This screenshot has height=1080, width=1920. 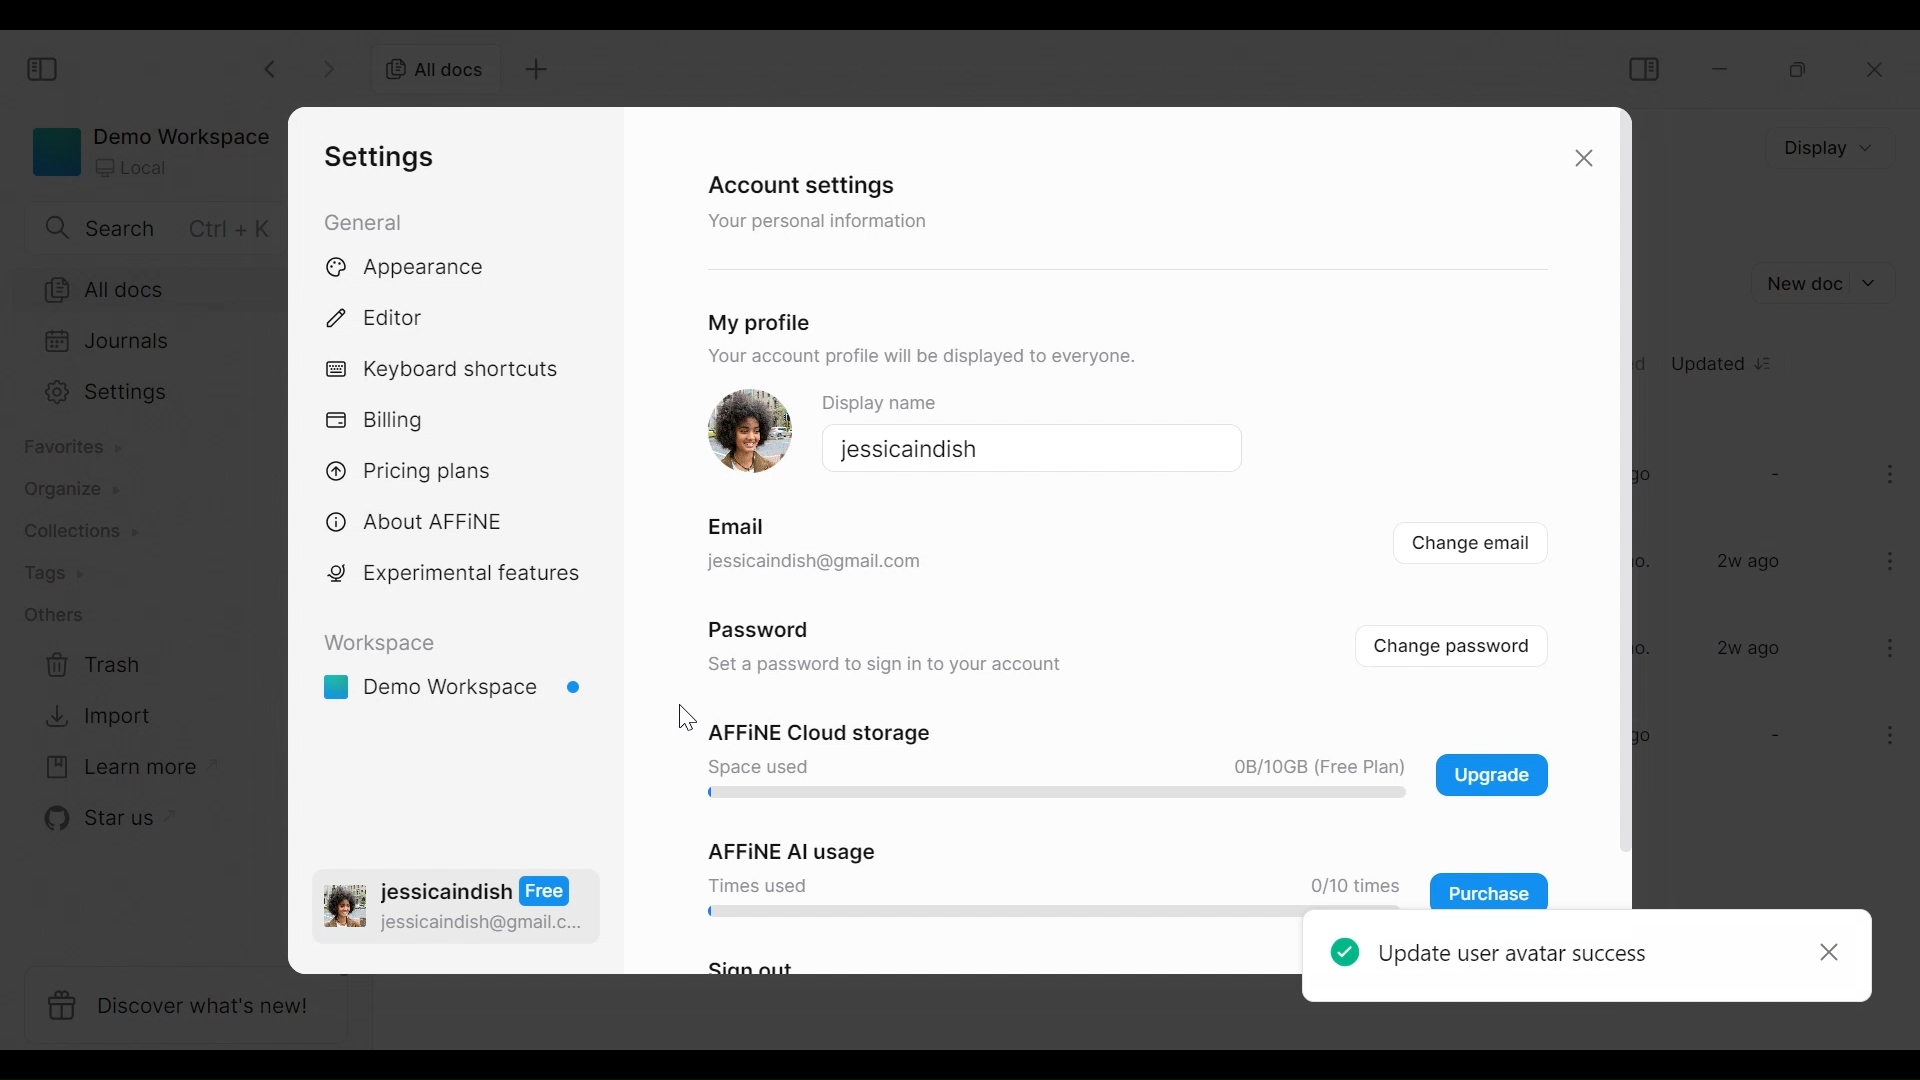 I want to click on more options, so click(x=1882, y=739).